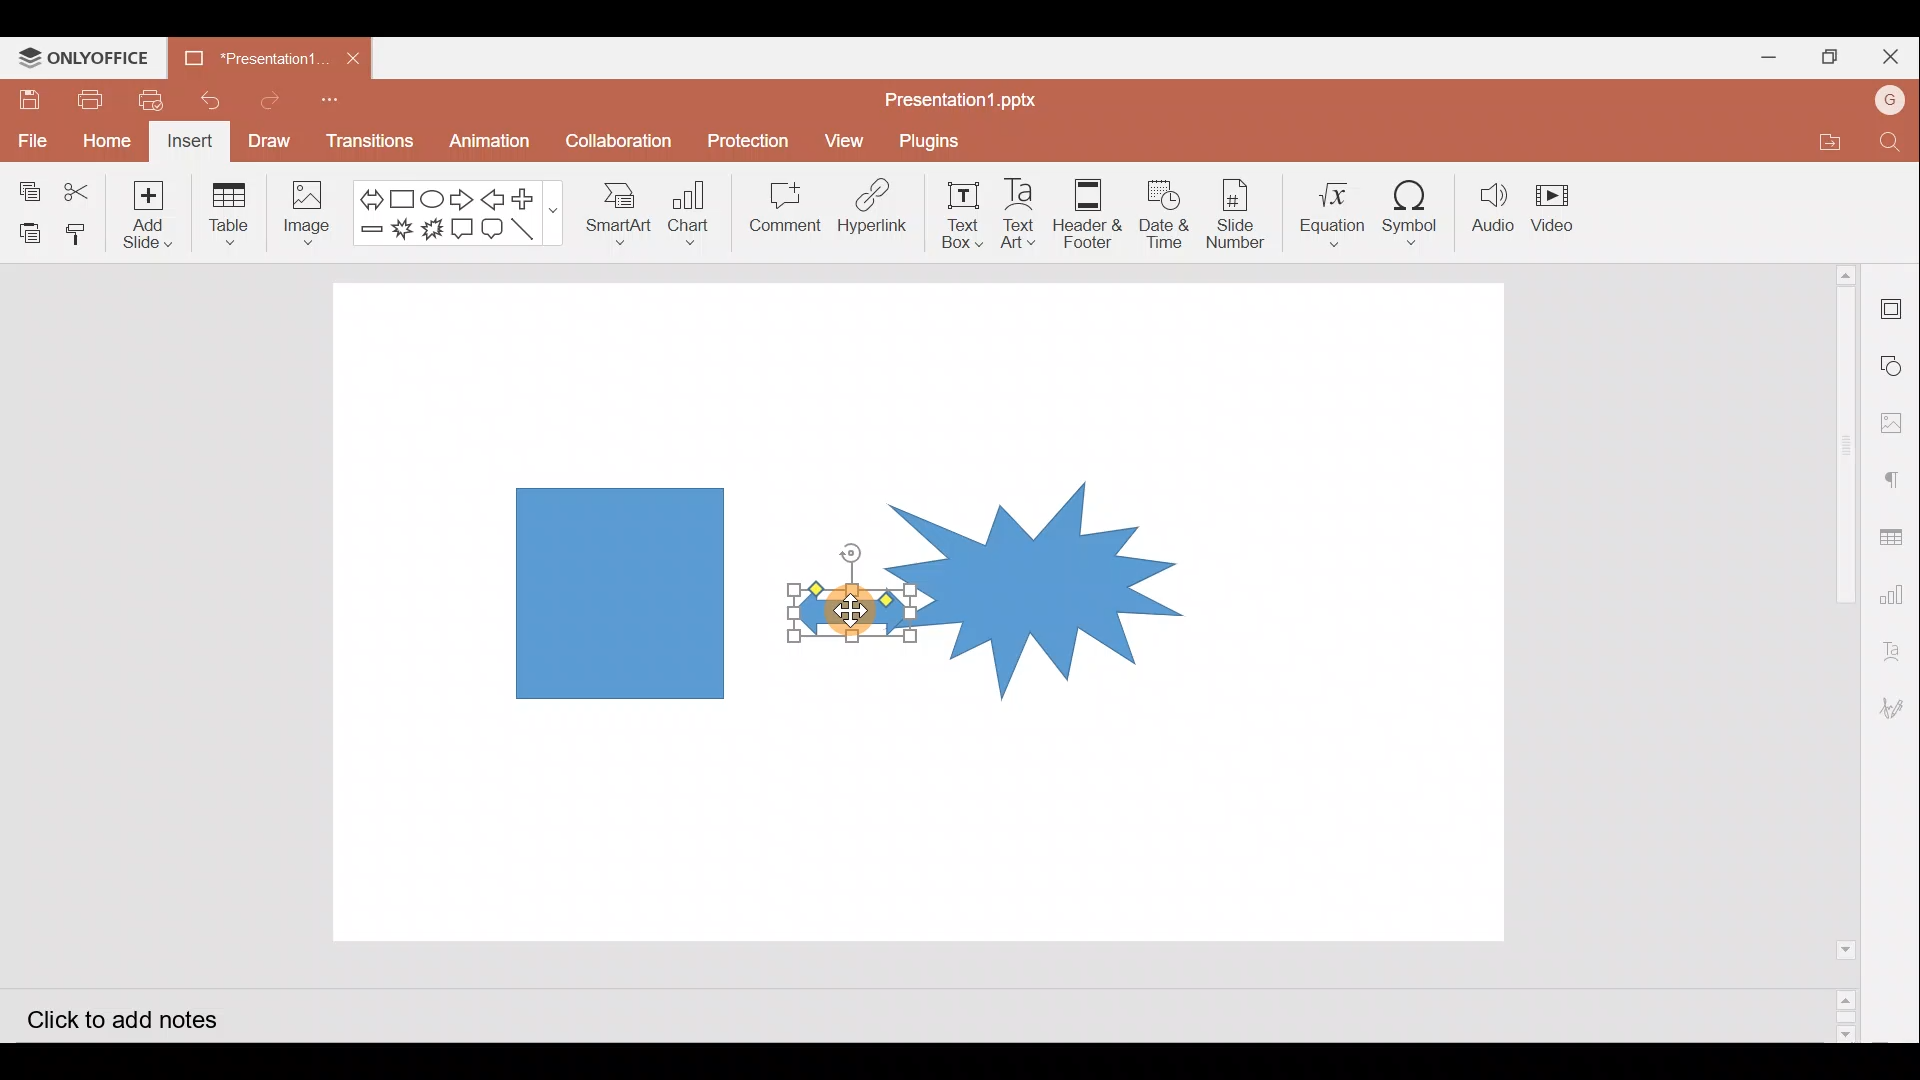  I want to click on Text Art, so click(1022, 214).